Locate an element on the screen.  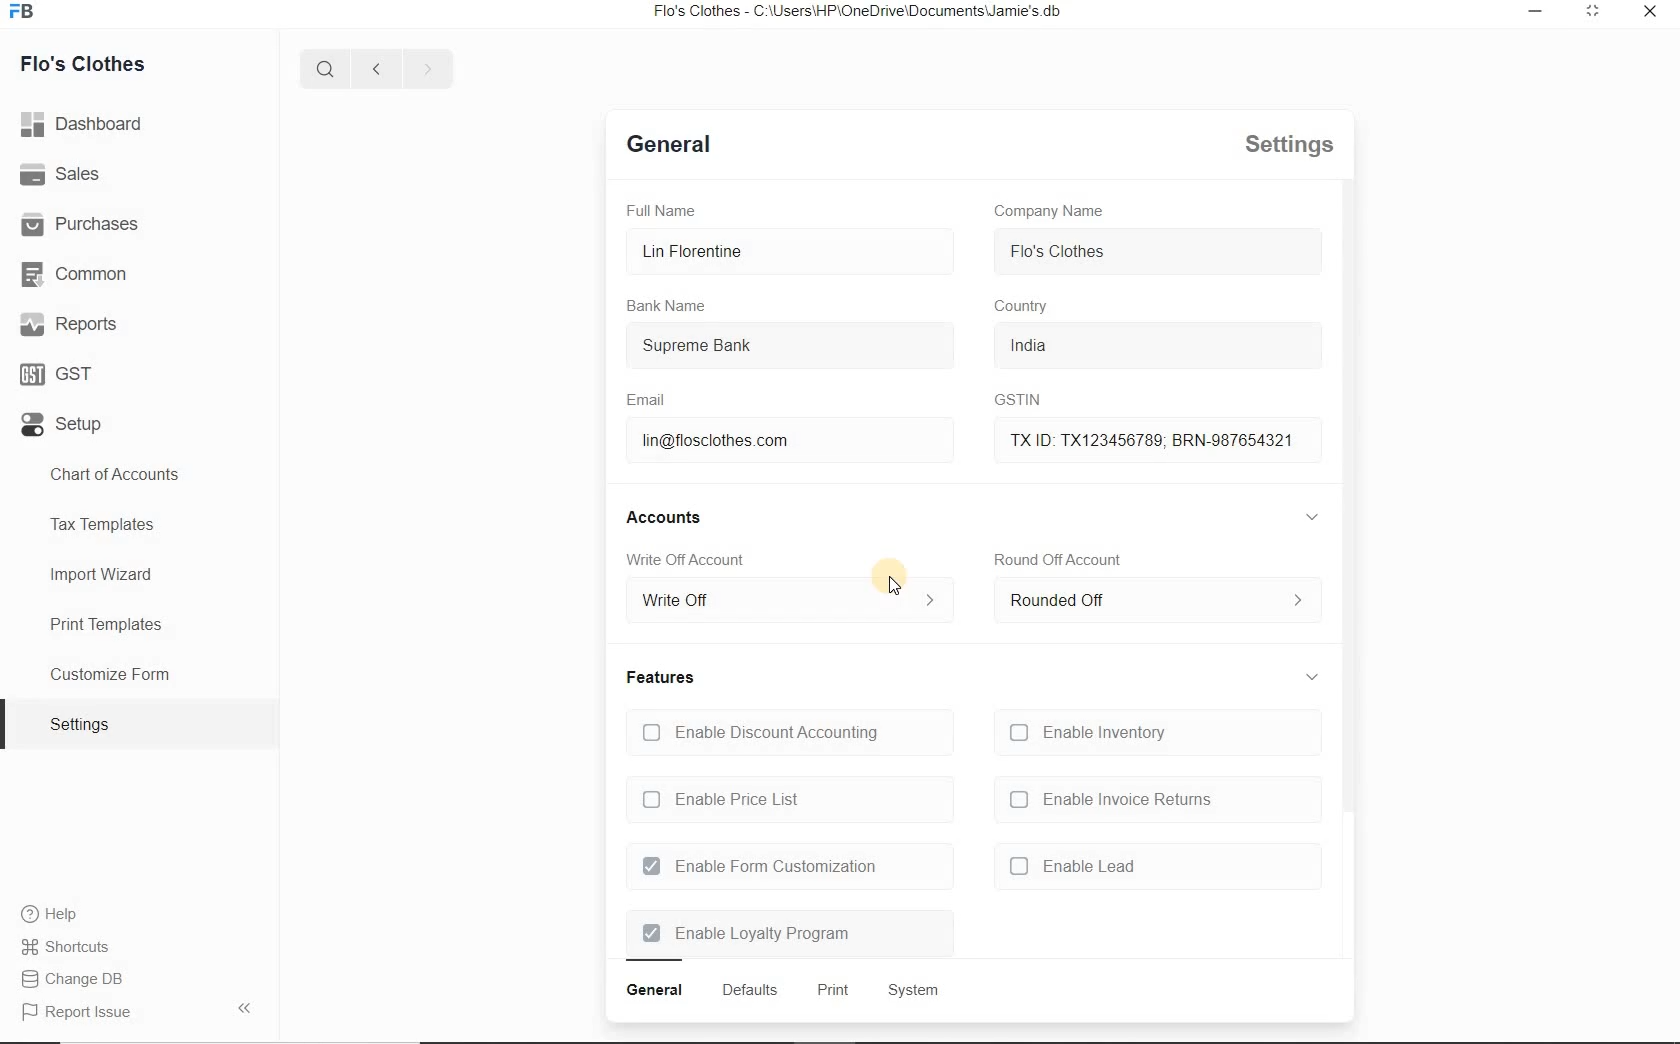
Setup is located at coordinates (66, 422).